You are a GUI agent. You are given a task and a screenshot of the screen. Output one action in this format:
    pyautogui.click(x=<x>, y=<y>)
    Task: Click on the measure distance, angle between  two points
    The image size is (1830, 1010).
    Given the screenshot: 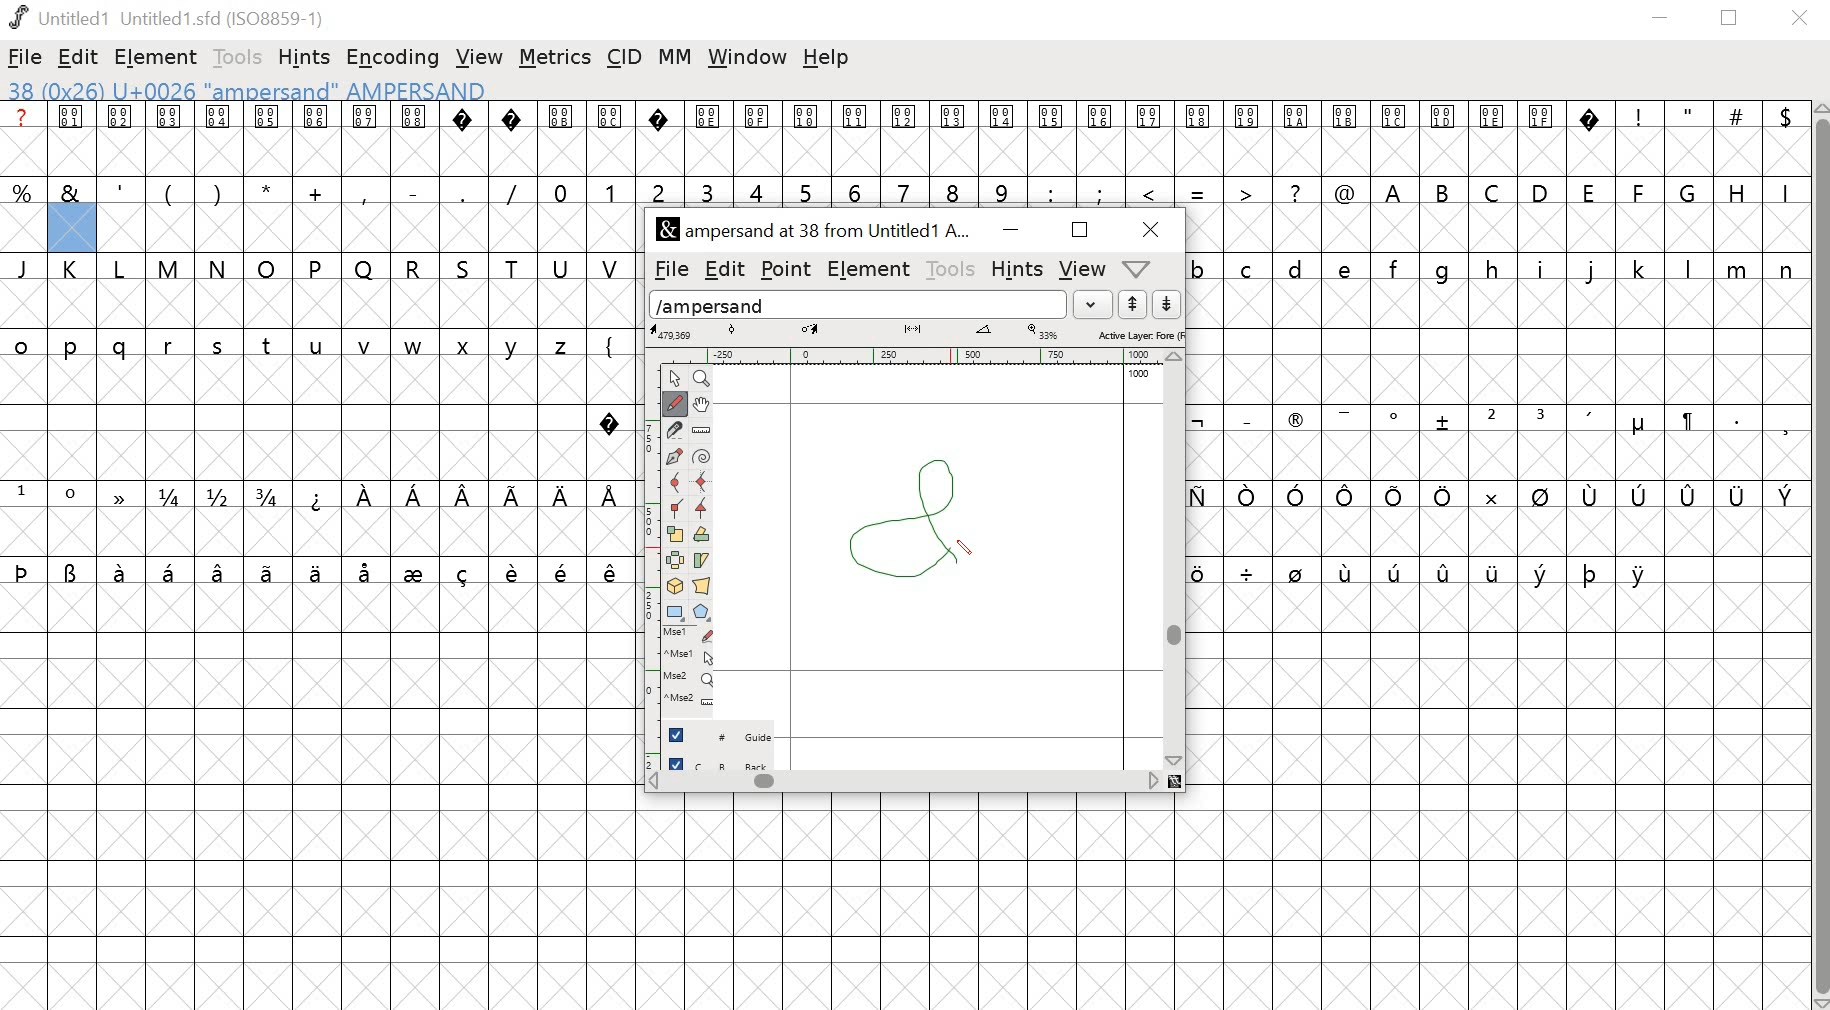 What is the action you would take?
    pyautogui.click(x=702, y=431)
    